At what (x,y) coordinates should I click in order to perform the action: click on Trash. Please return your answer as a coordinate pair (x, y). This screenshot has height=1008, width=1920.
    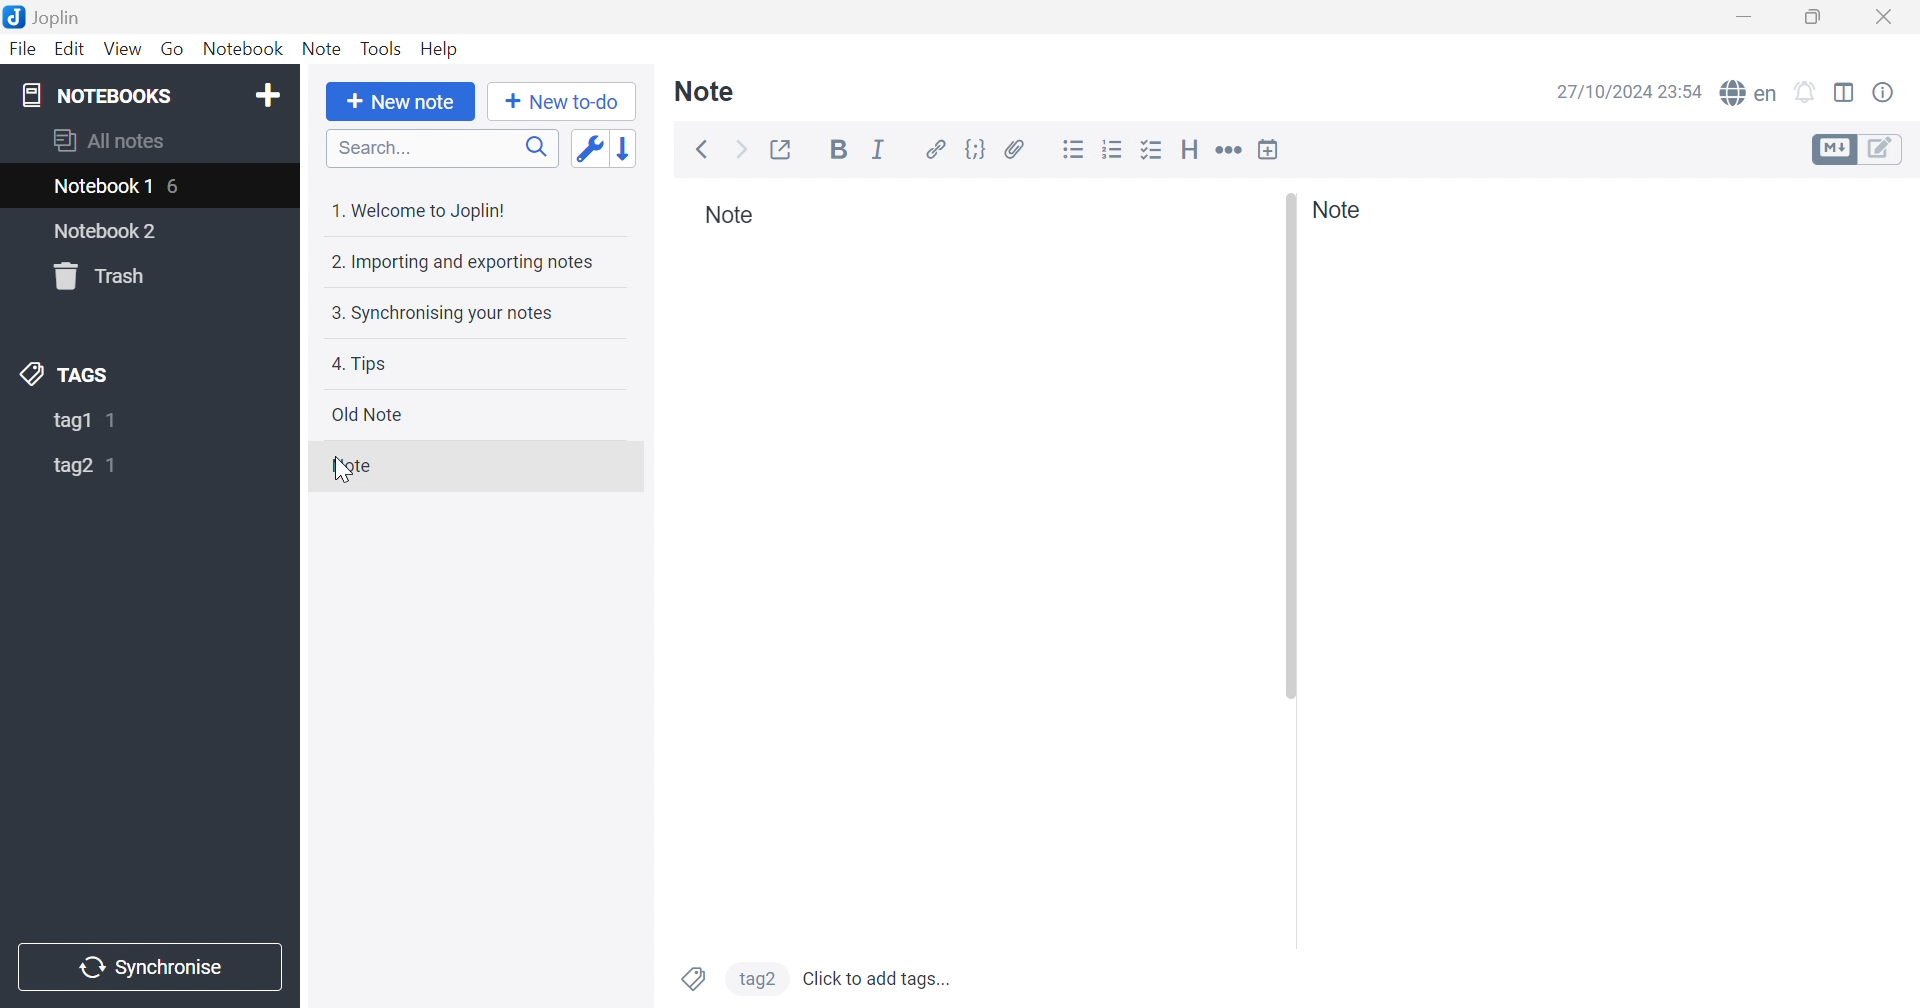
    Looking at the image, I should click on (105, 276).